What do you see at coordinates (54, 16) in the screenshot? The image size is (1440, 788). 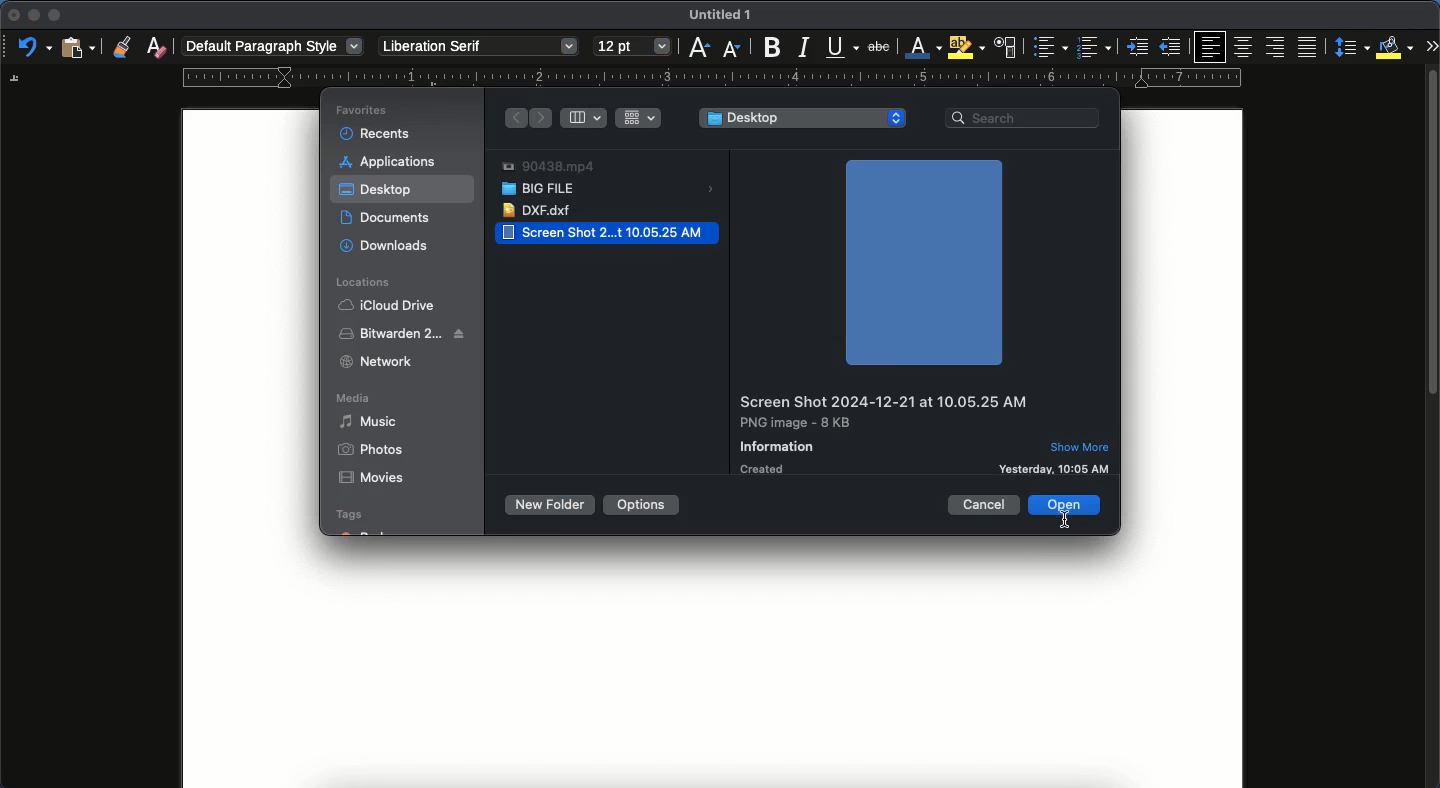 I see `maximize` at bounding box center [54, 16].